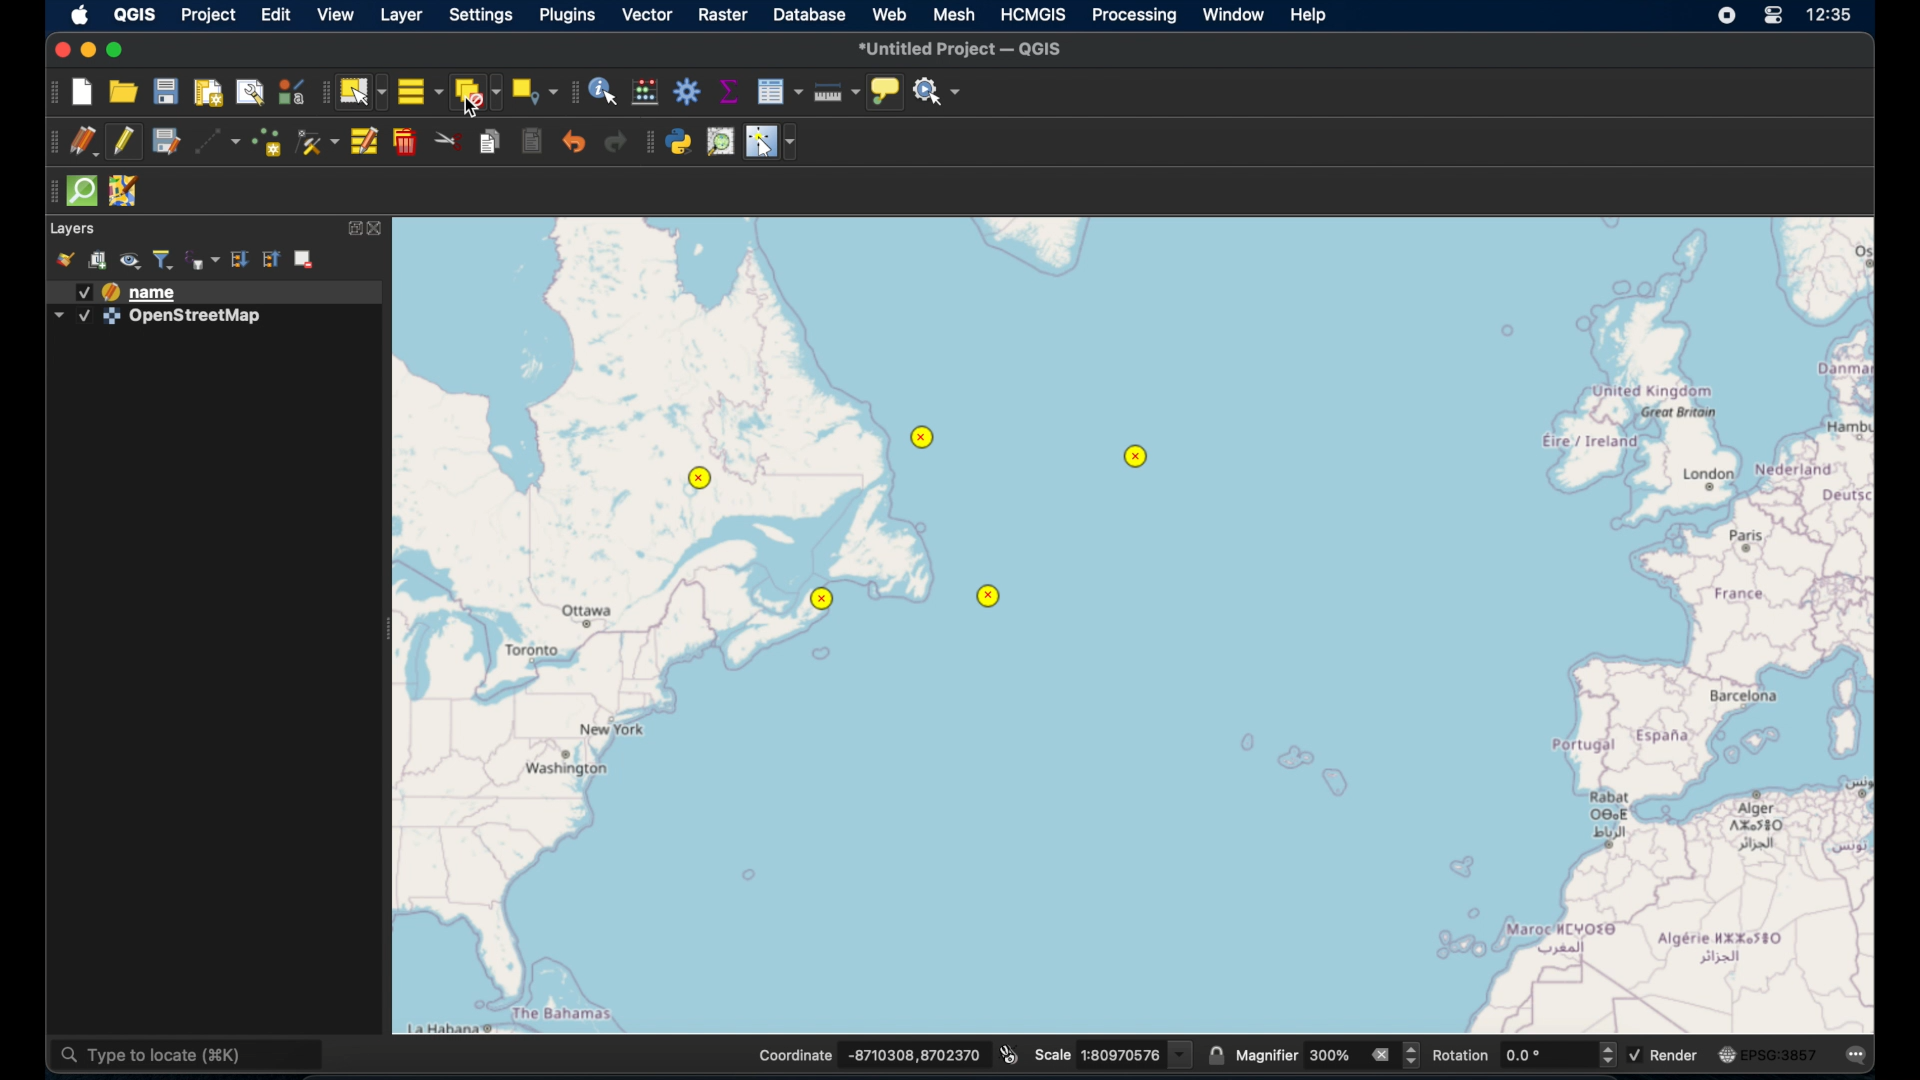 The image size is (1920, 1080). Describe the element at coordinates (419, 93) in the screenshot. I see `select all features` at that location.